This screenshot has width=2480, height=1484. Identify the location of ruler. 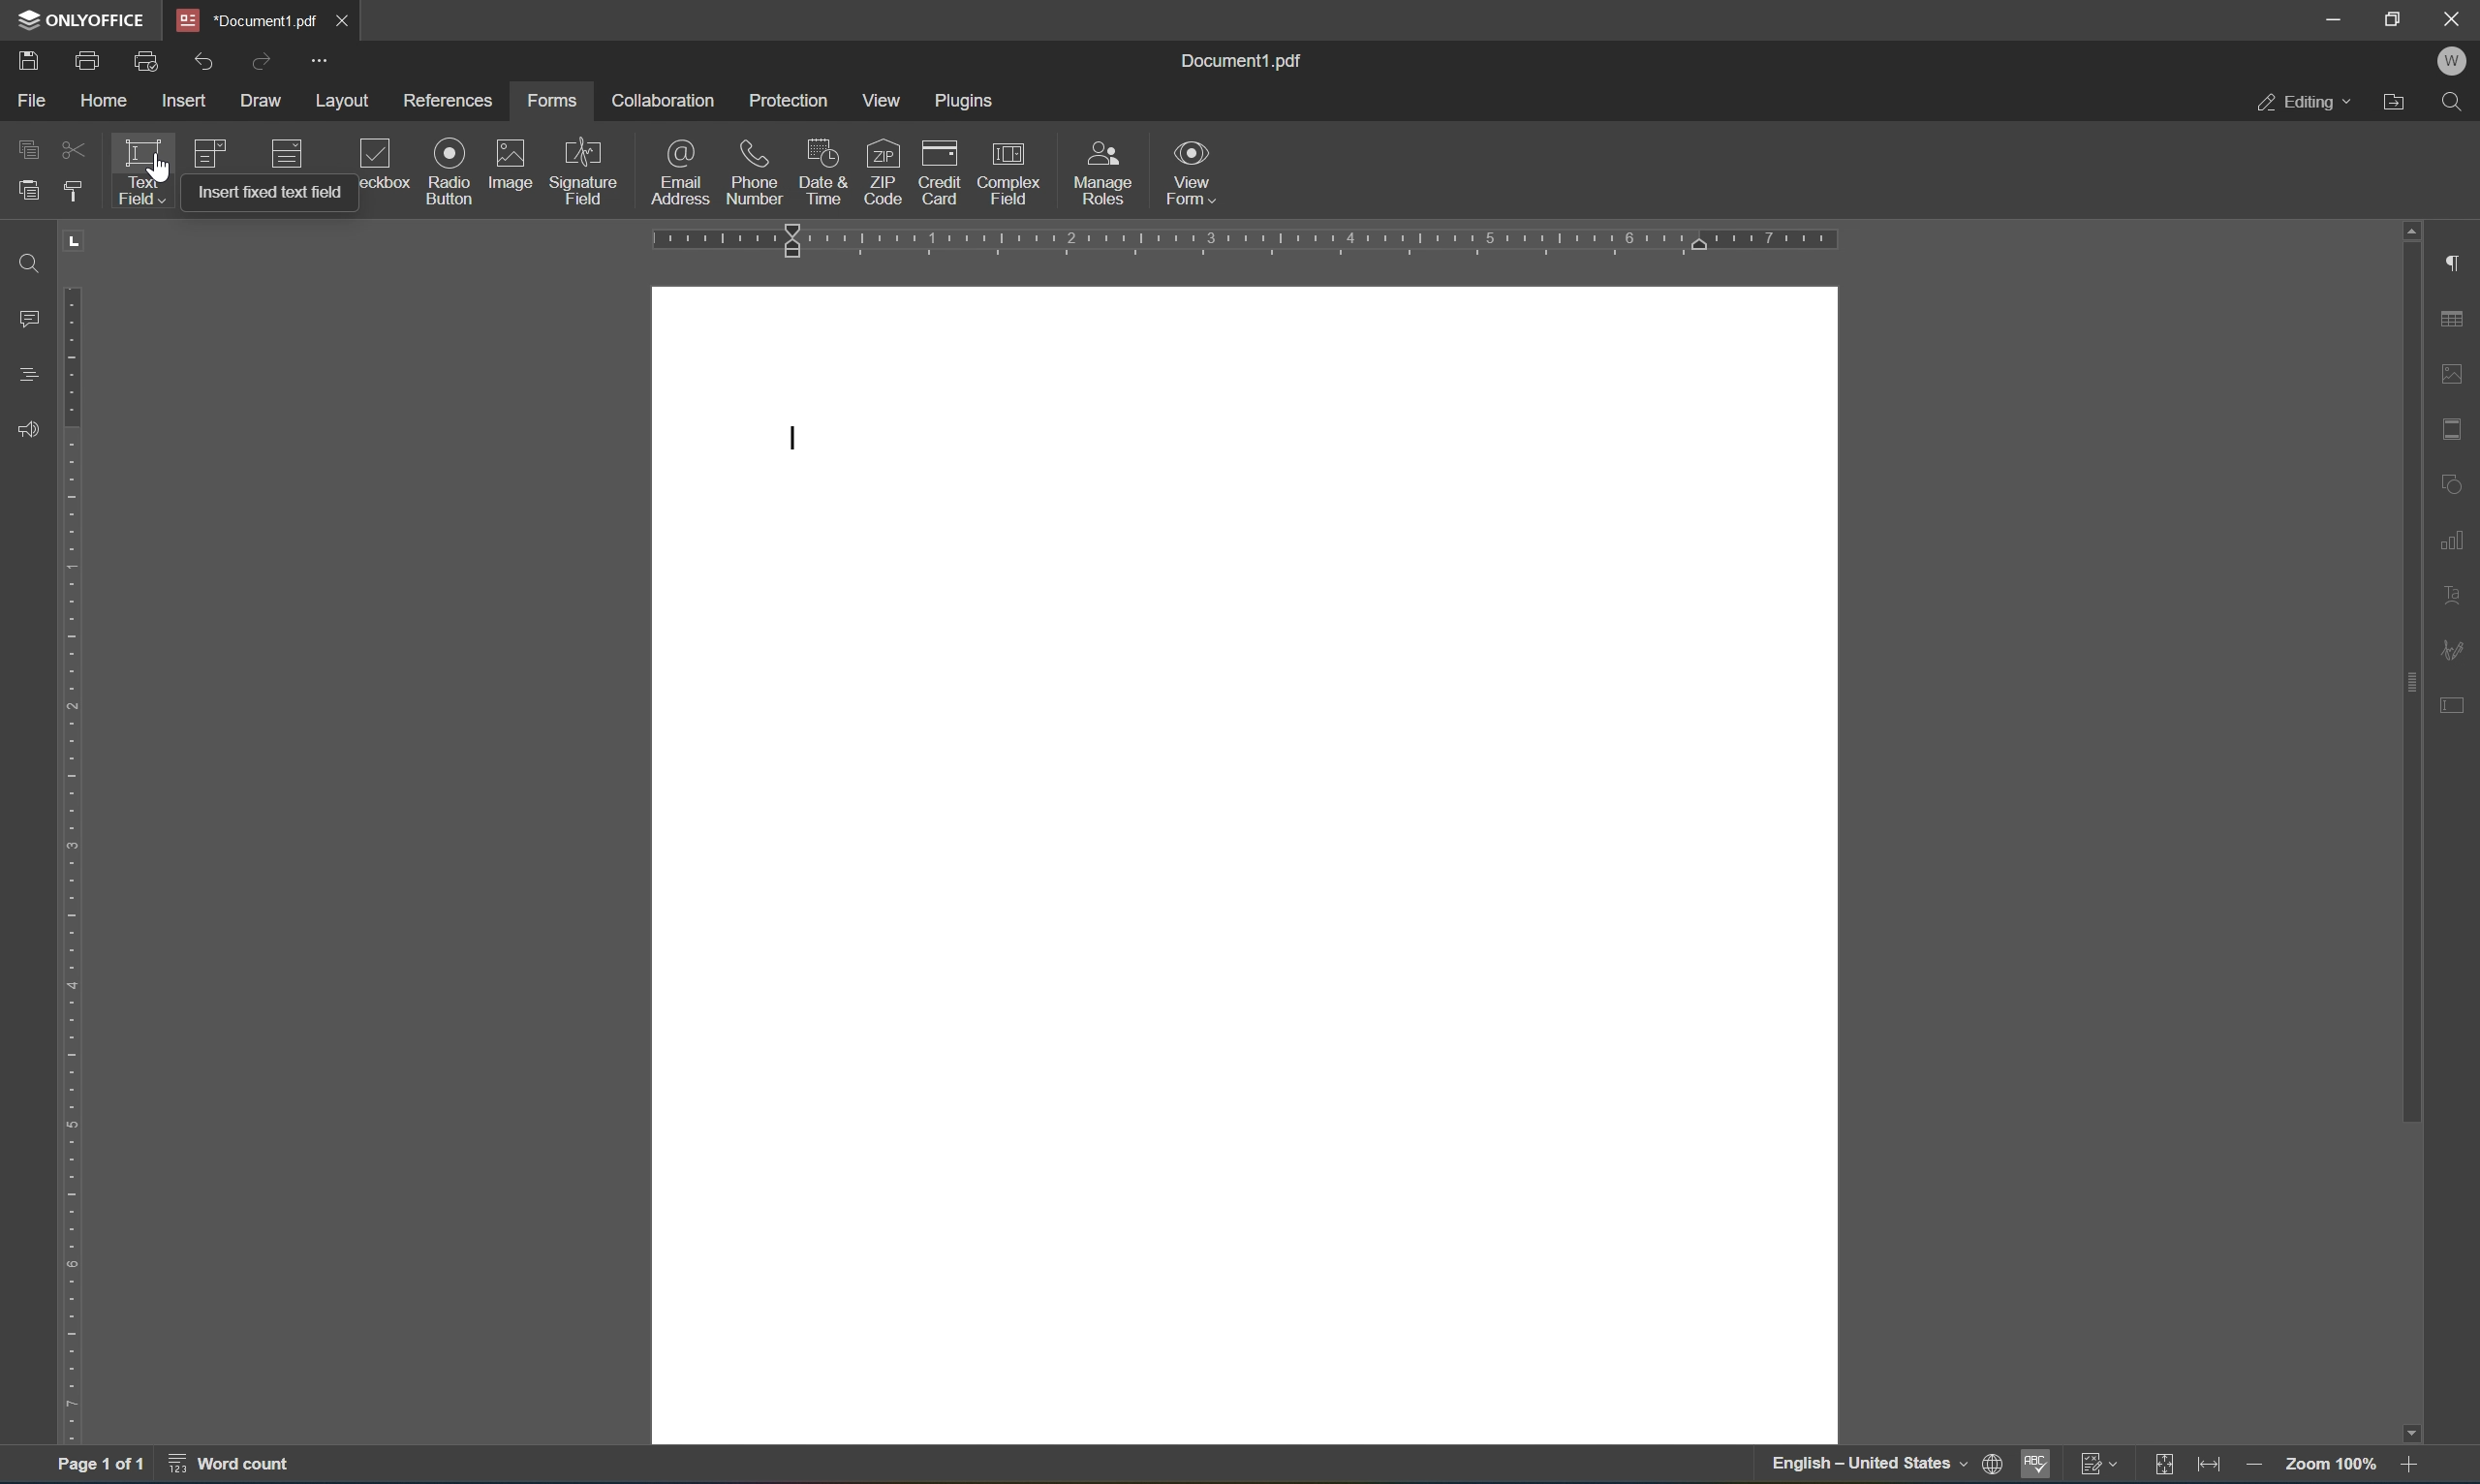
(65, 866).